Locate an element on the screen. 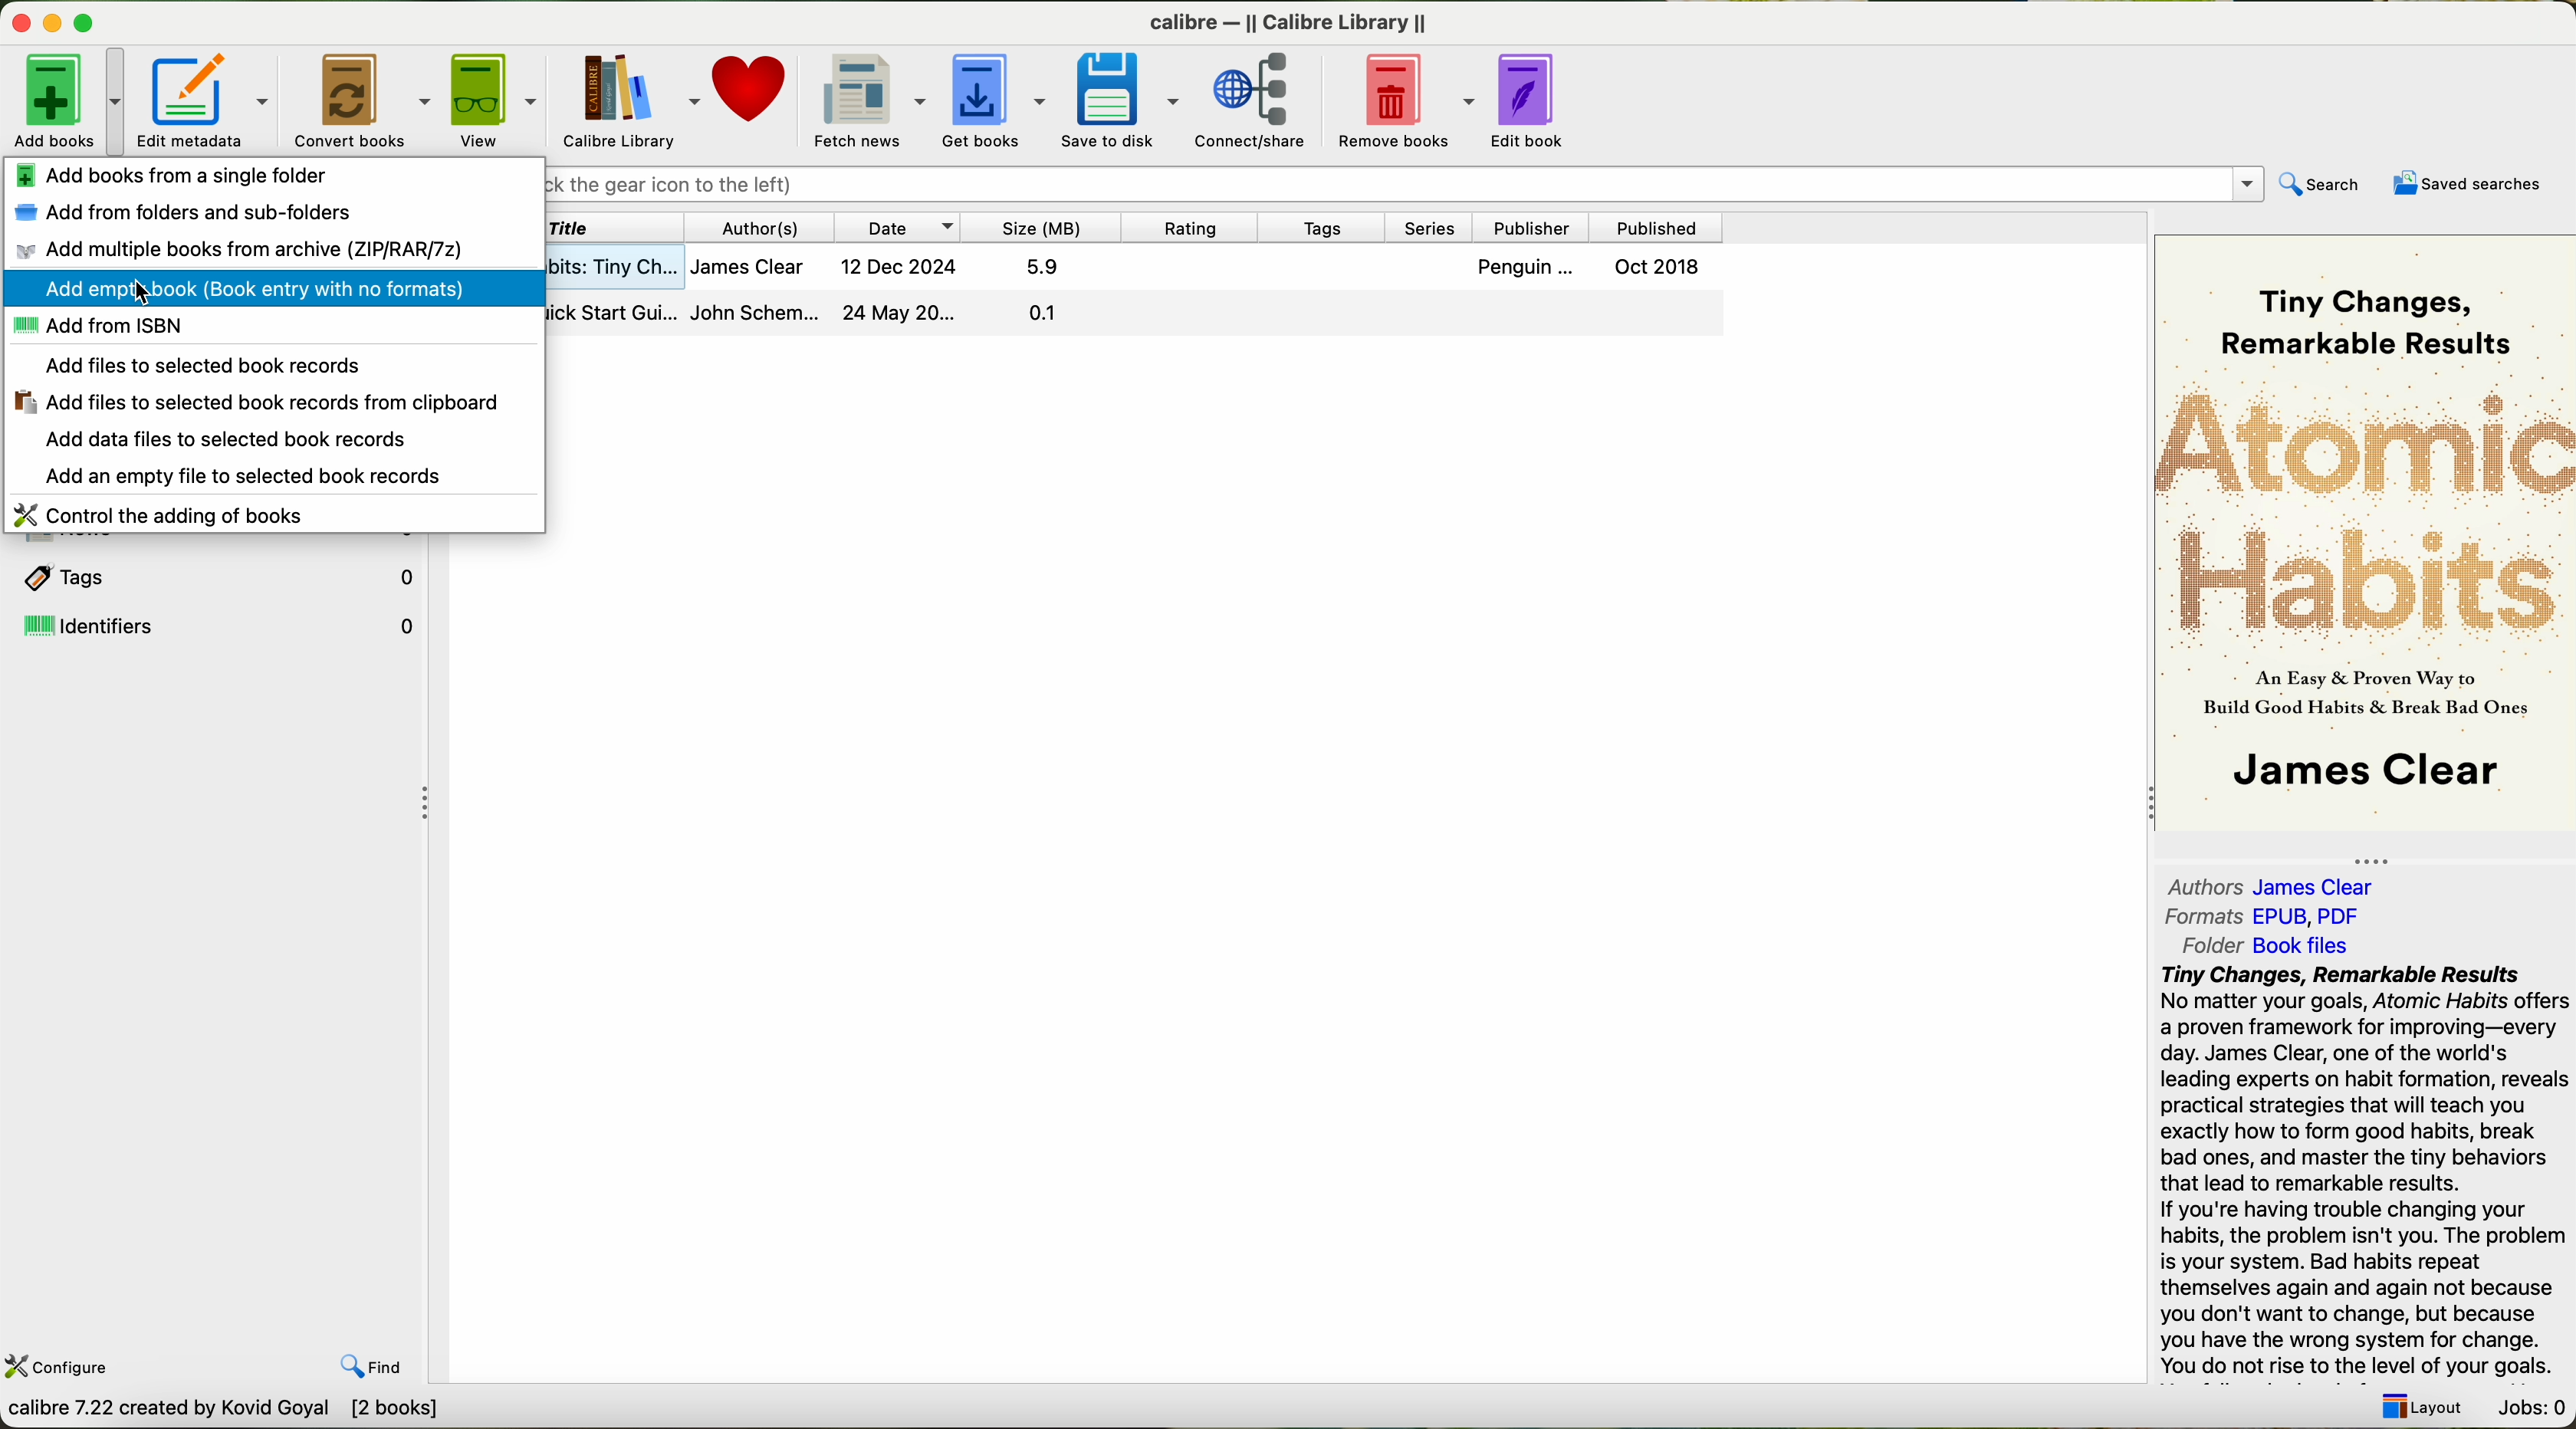 Image resolution: width=2576 pixels, height=1429 pixels. add an empty file to selected book records is located at coordinates (245, 477).